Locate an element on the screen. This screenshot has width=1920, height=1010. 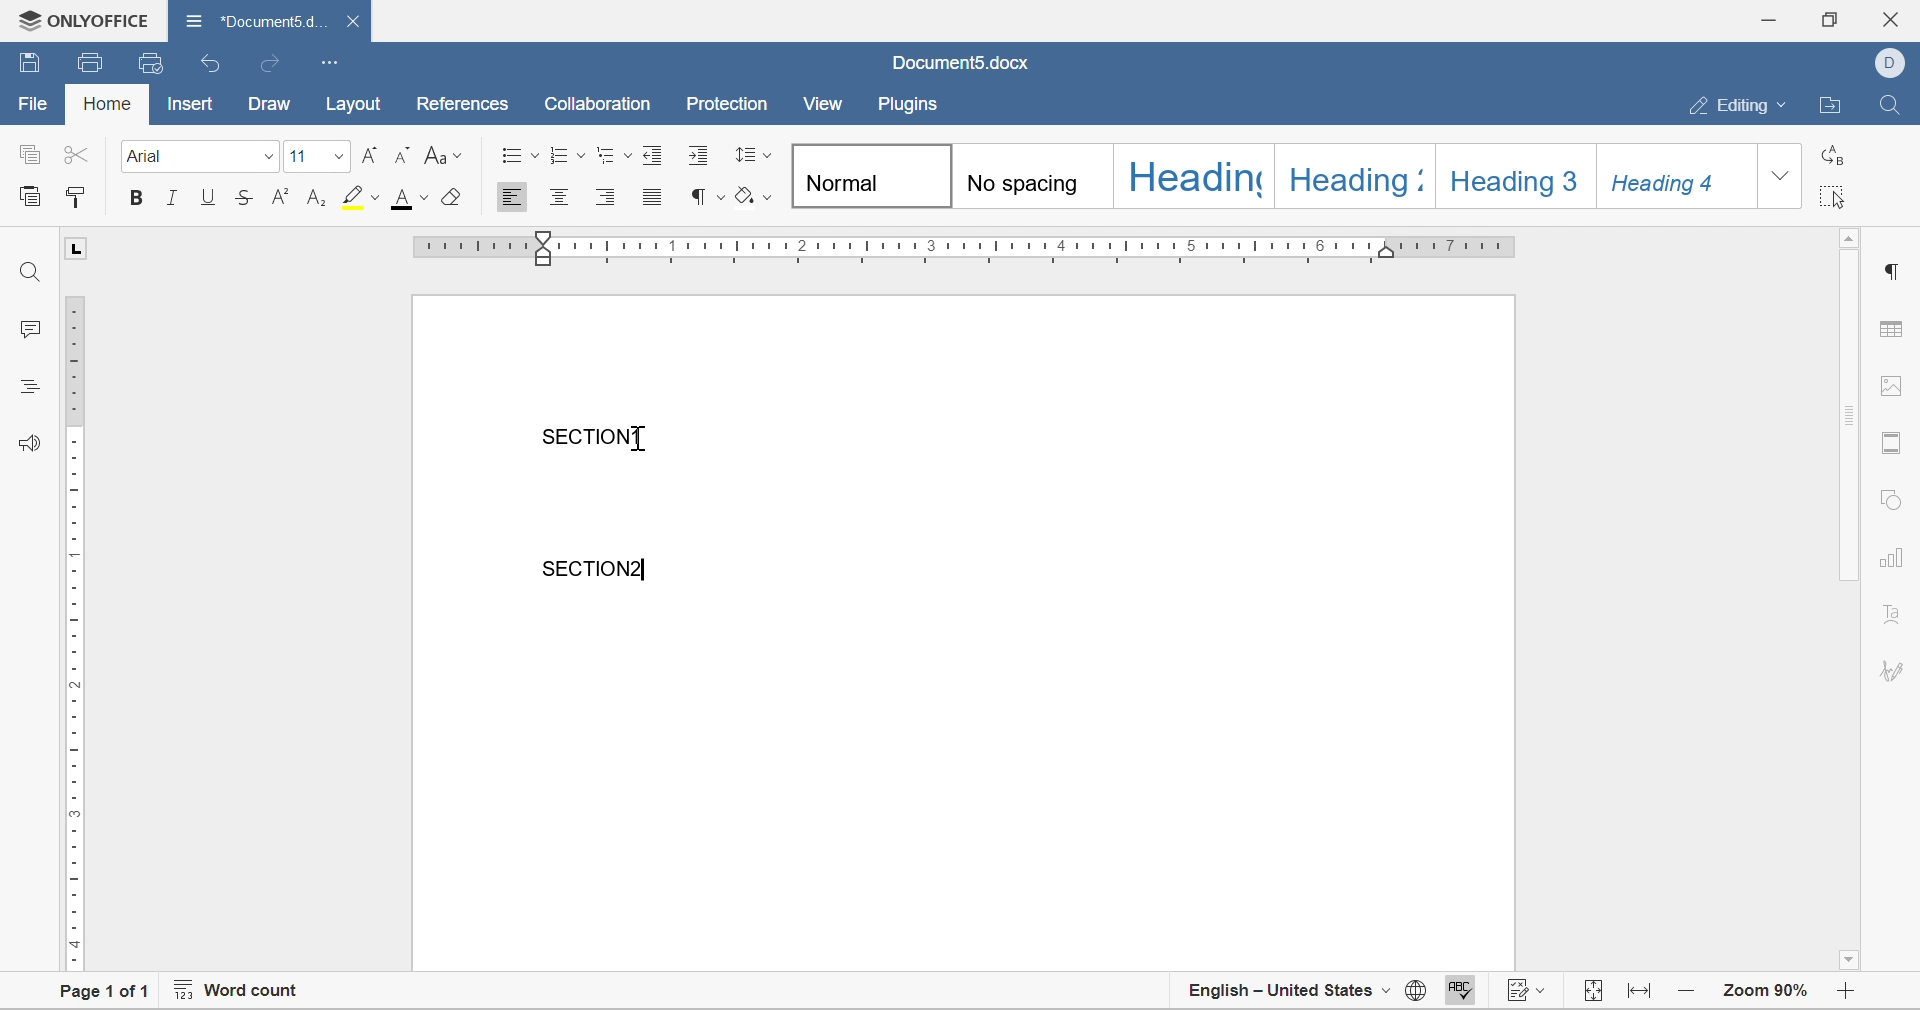
multilevel list is located at coordinates (615, 155).